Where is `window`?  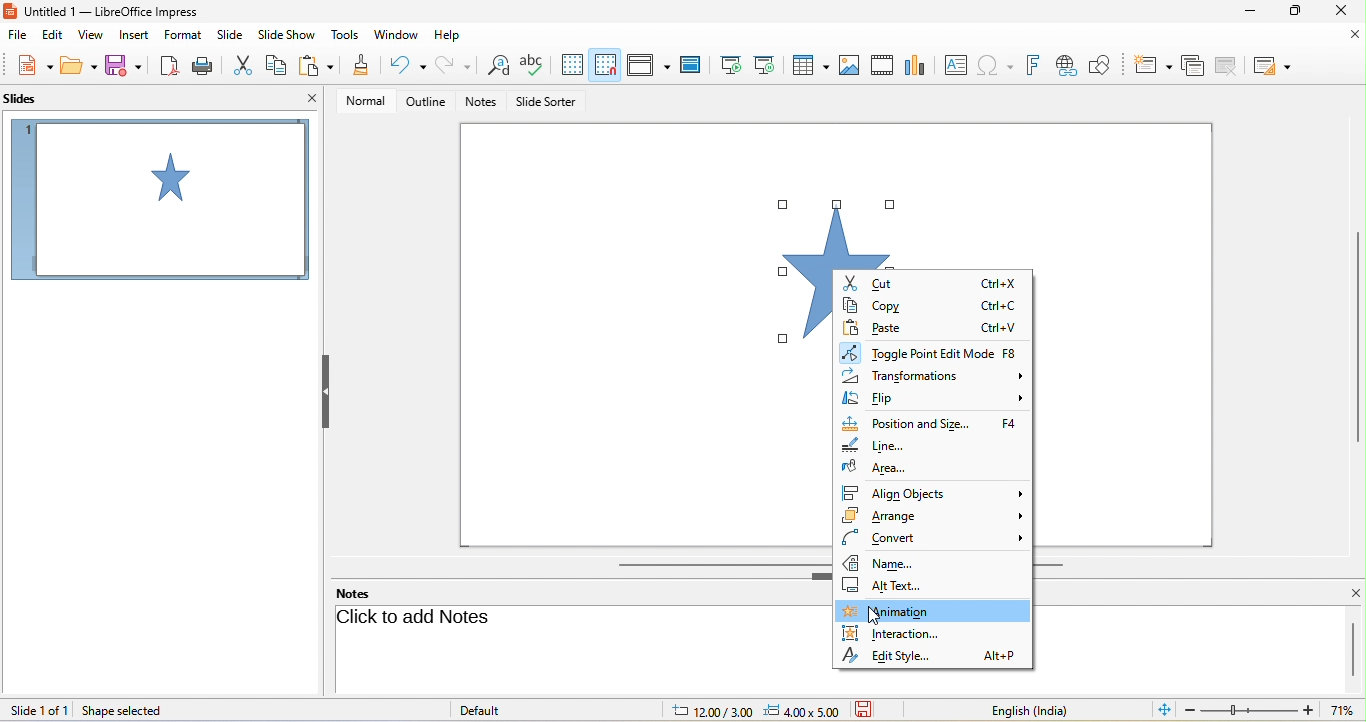 window is located at coordinates (399, 37).